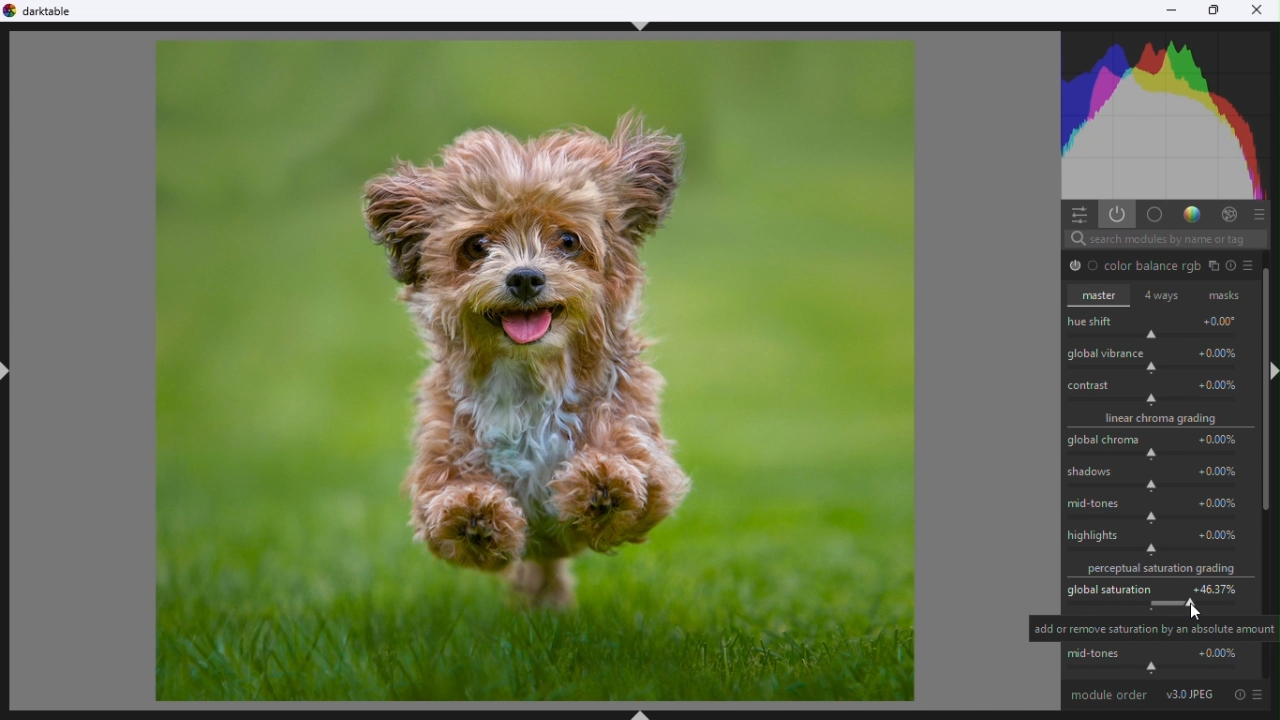 This screenshot has width=1280, height=720. Describe the element at coordinates (1160, 421) in the screenshot. I see `Linear Croma grading` at that location.